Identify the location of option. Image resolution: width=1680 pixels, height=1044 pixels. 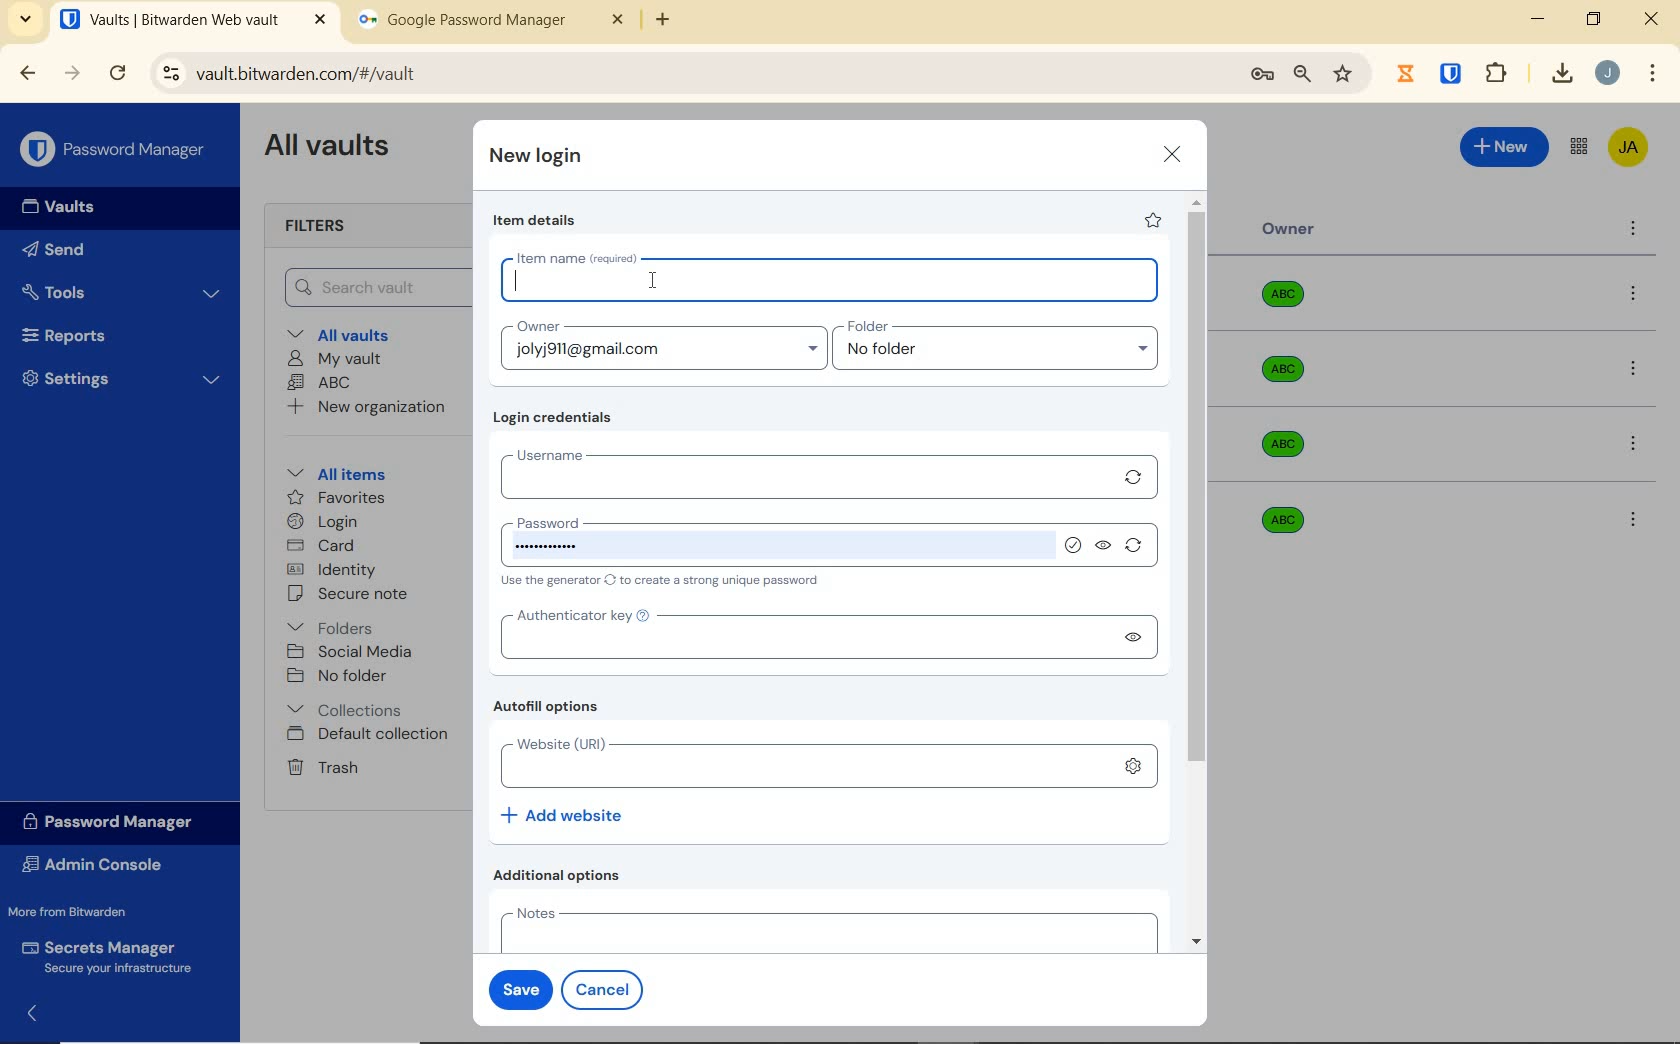
(1632, 518).